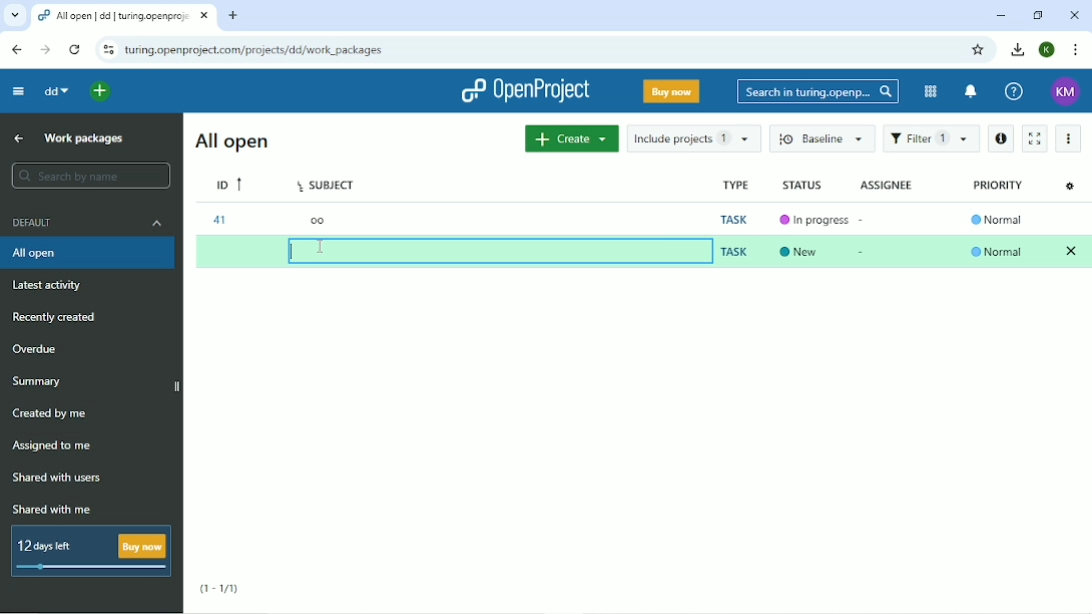 The height and width of the screenshot is (614, 1092). I want to click on All open, so click(230, 141).